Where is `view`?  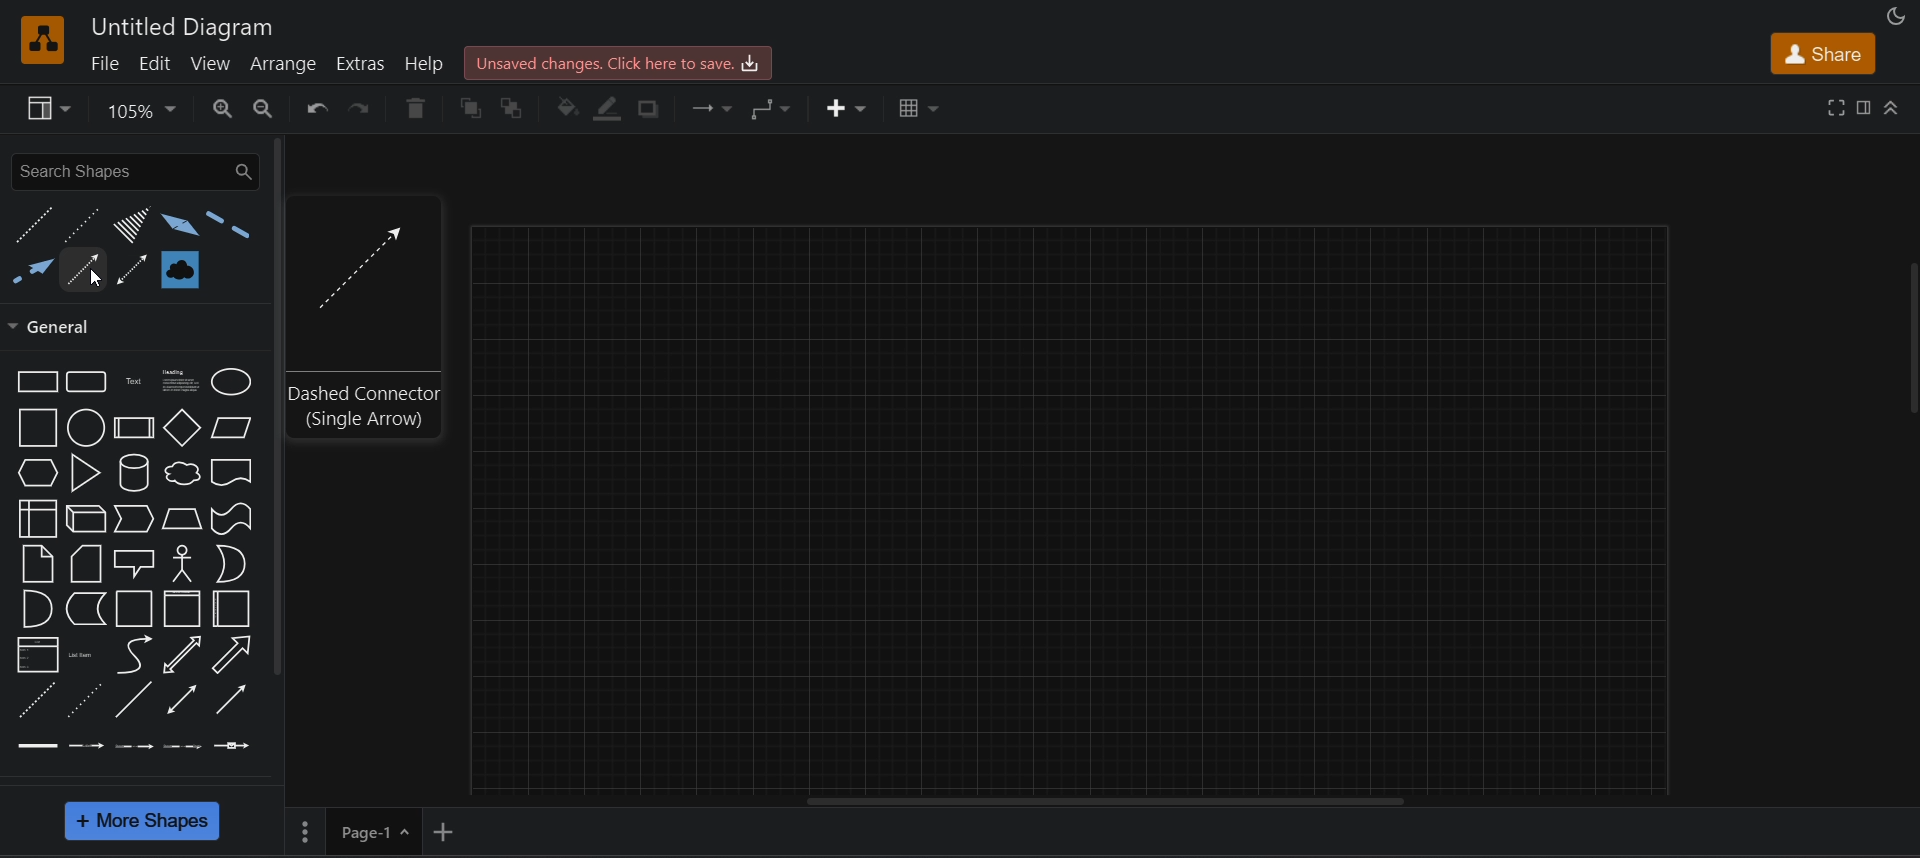 view is located at coordinates (48, 109).